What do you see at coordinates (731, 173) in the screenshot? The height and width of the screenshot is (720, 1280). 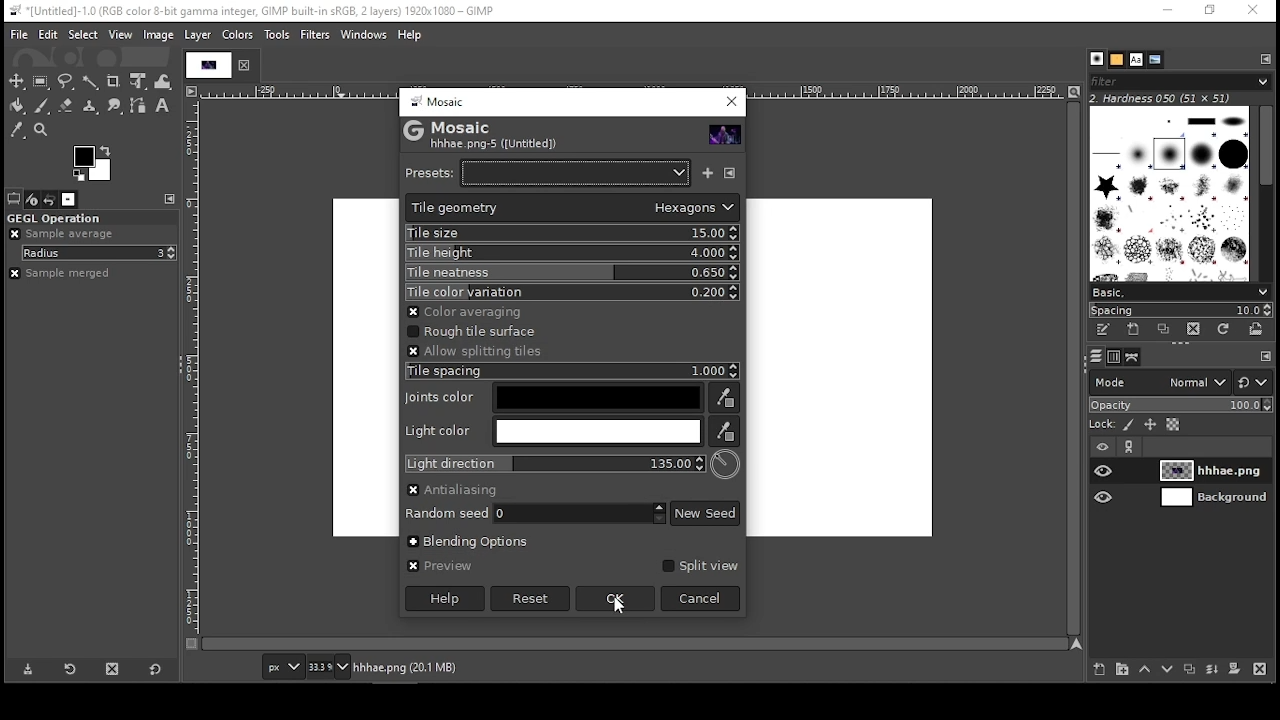 I see `manage presets` at bounding box center [731, 173].